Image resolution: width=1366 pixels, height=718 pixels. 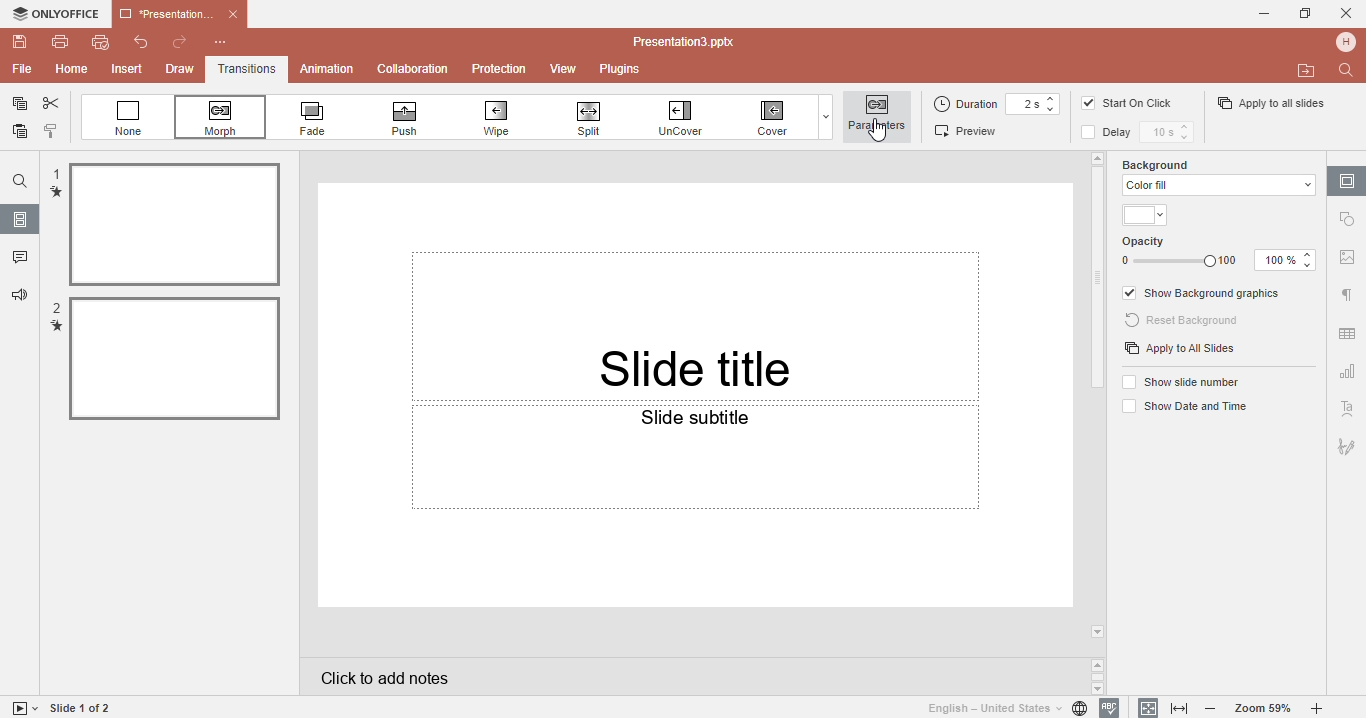 What do you see at coordinates (691, 117) in the screenshot?
I see `Uncover` at bounding box center [691, 117].